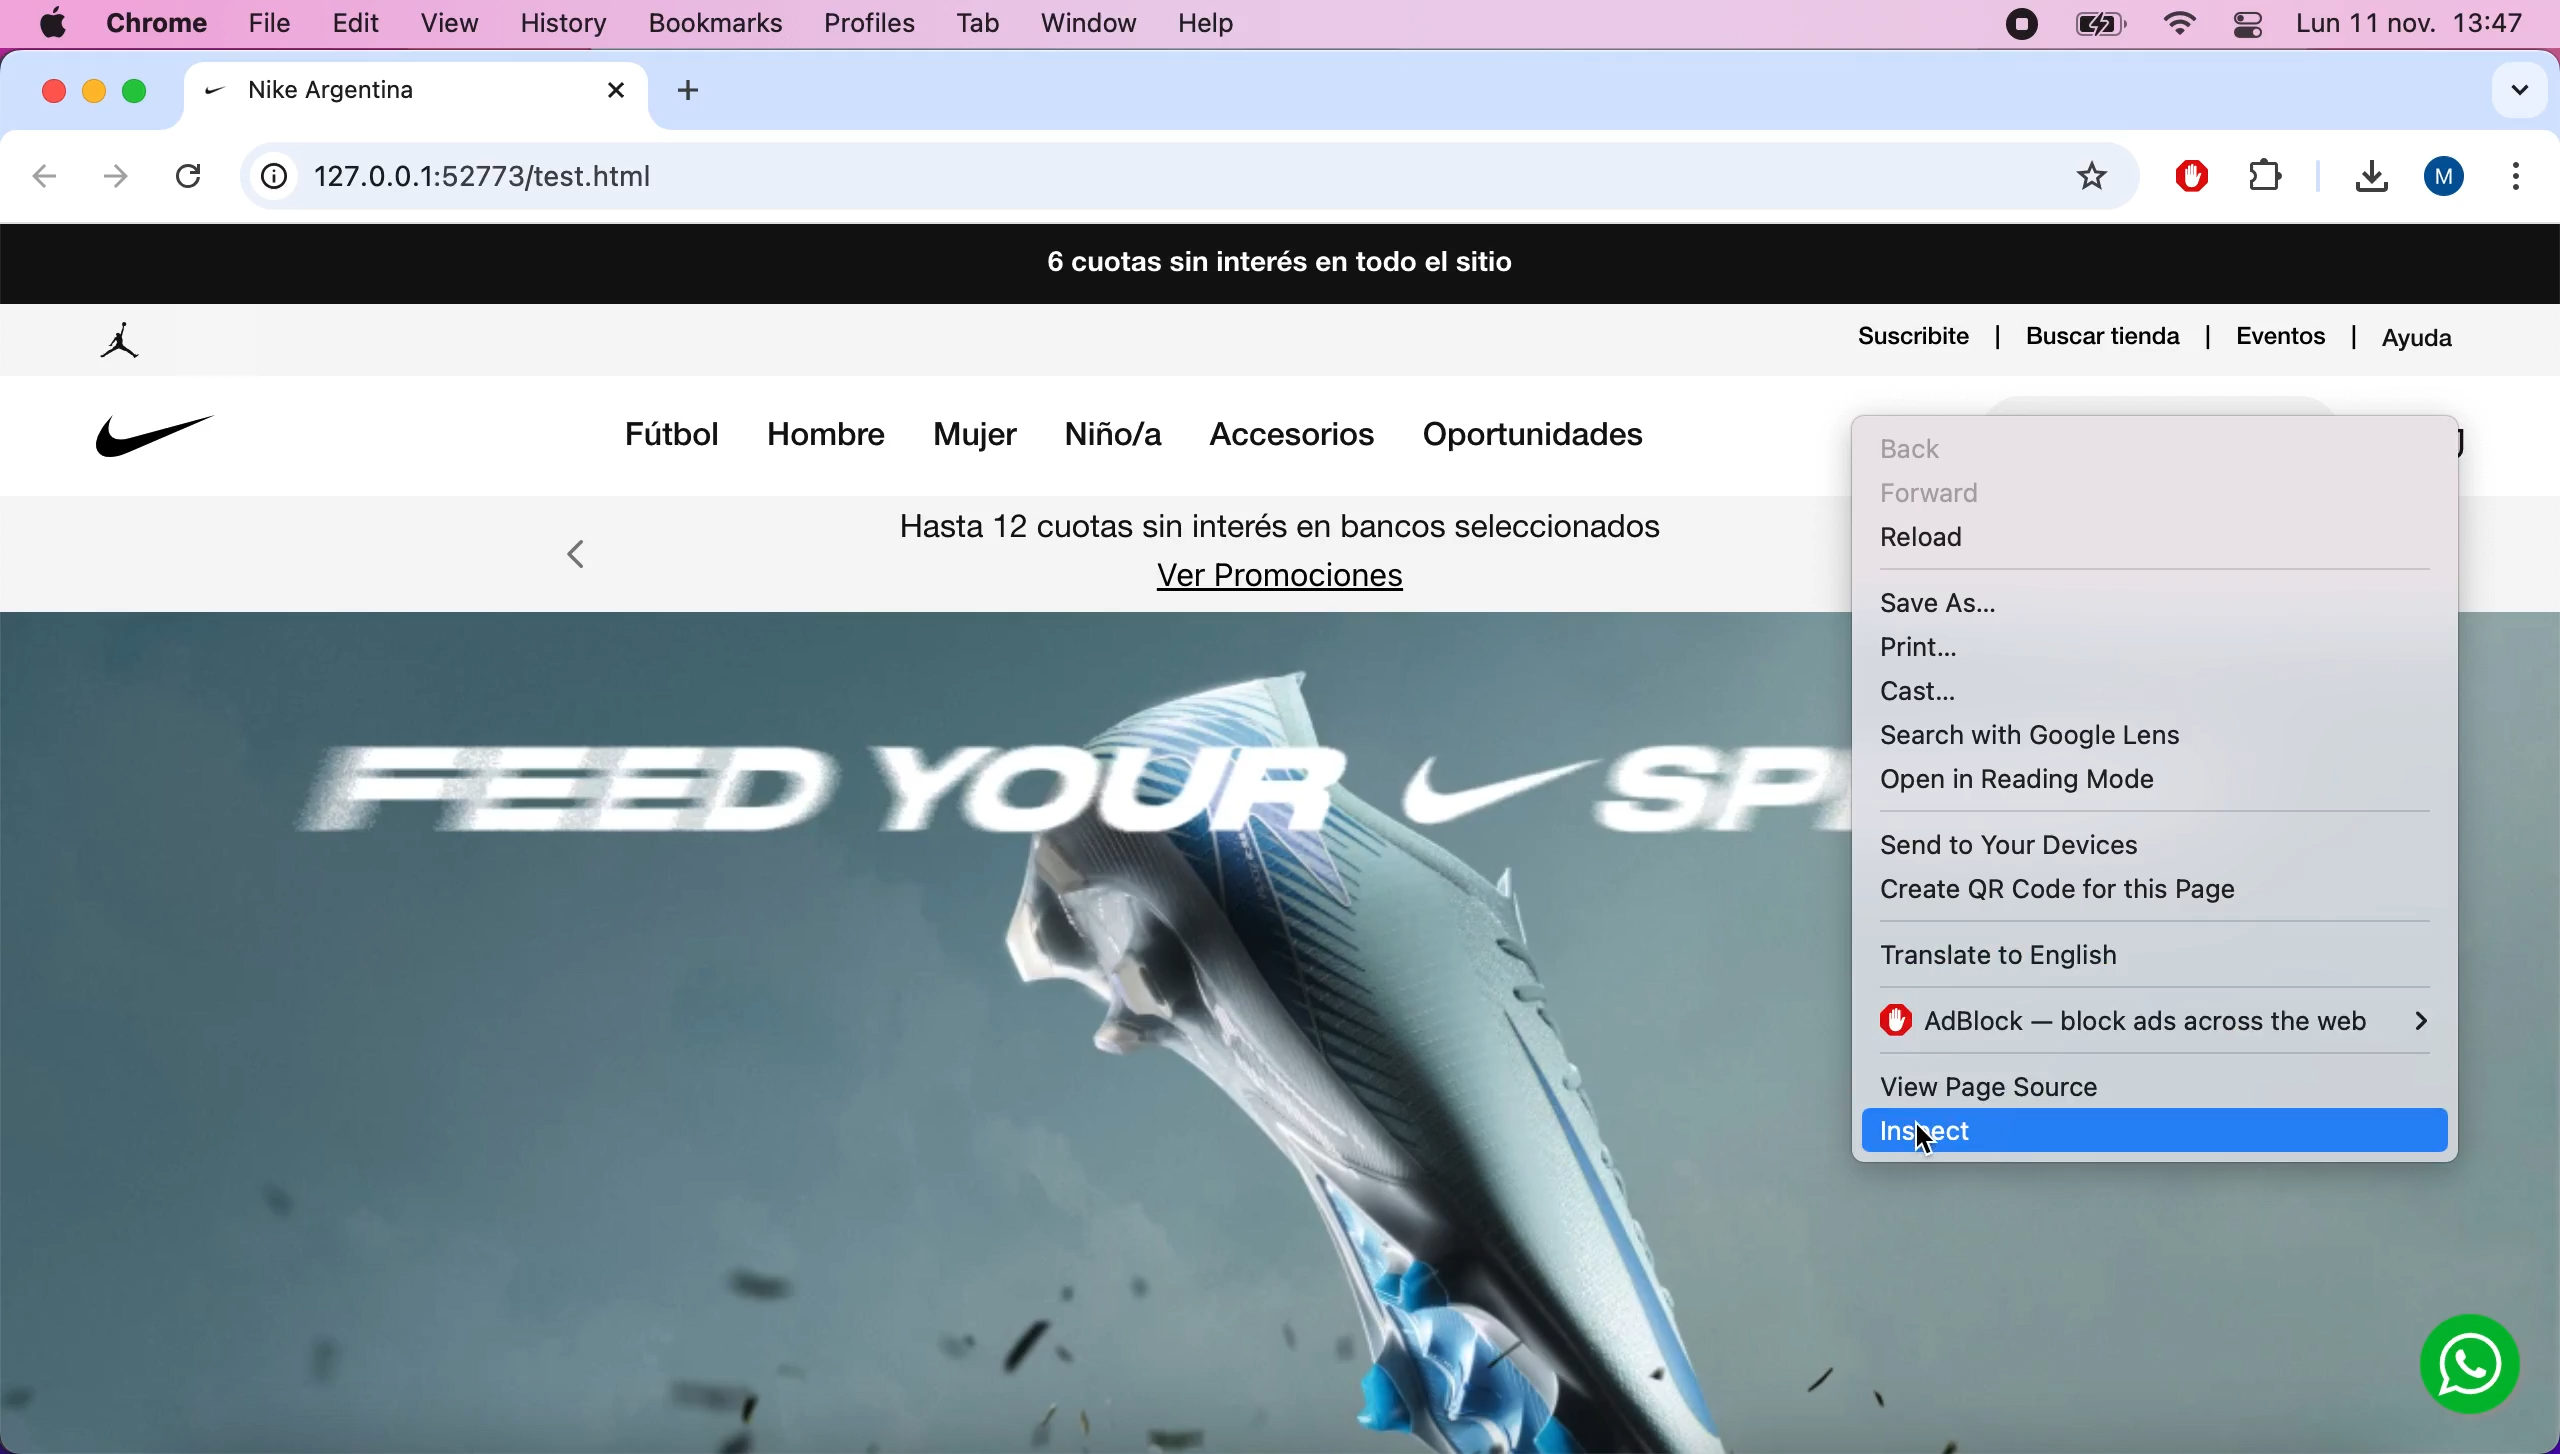  What do you see at coordinates (46, 181) in the screenshot?
I see `back` at bounding box center [46, 181].